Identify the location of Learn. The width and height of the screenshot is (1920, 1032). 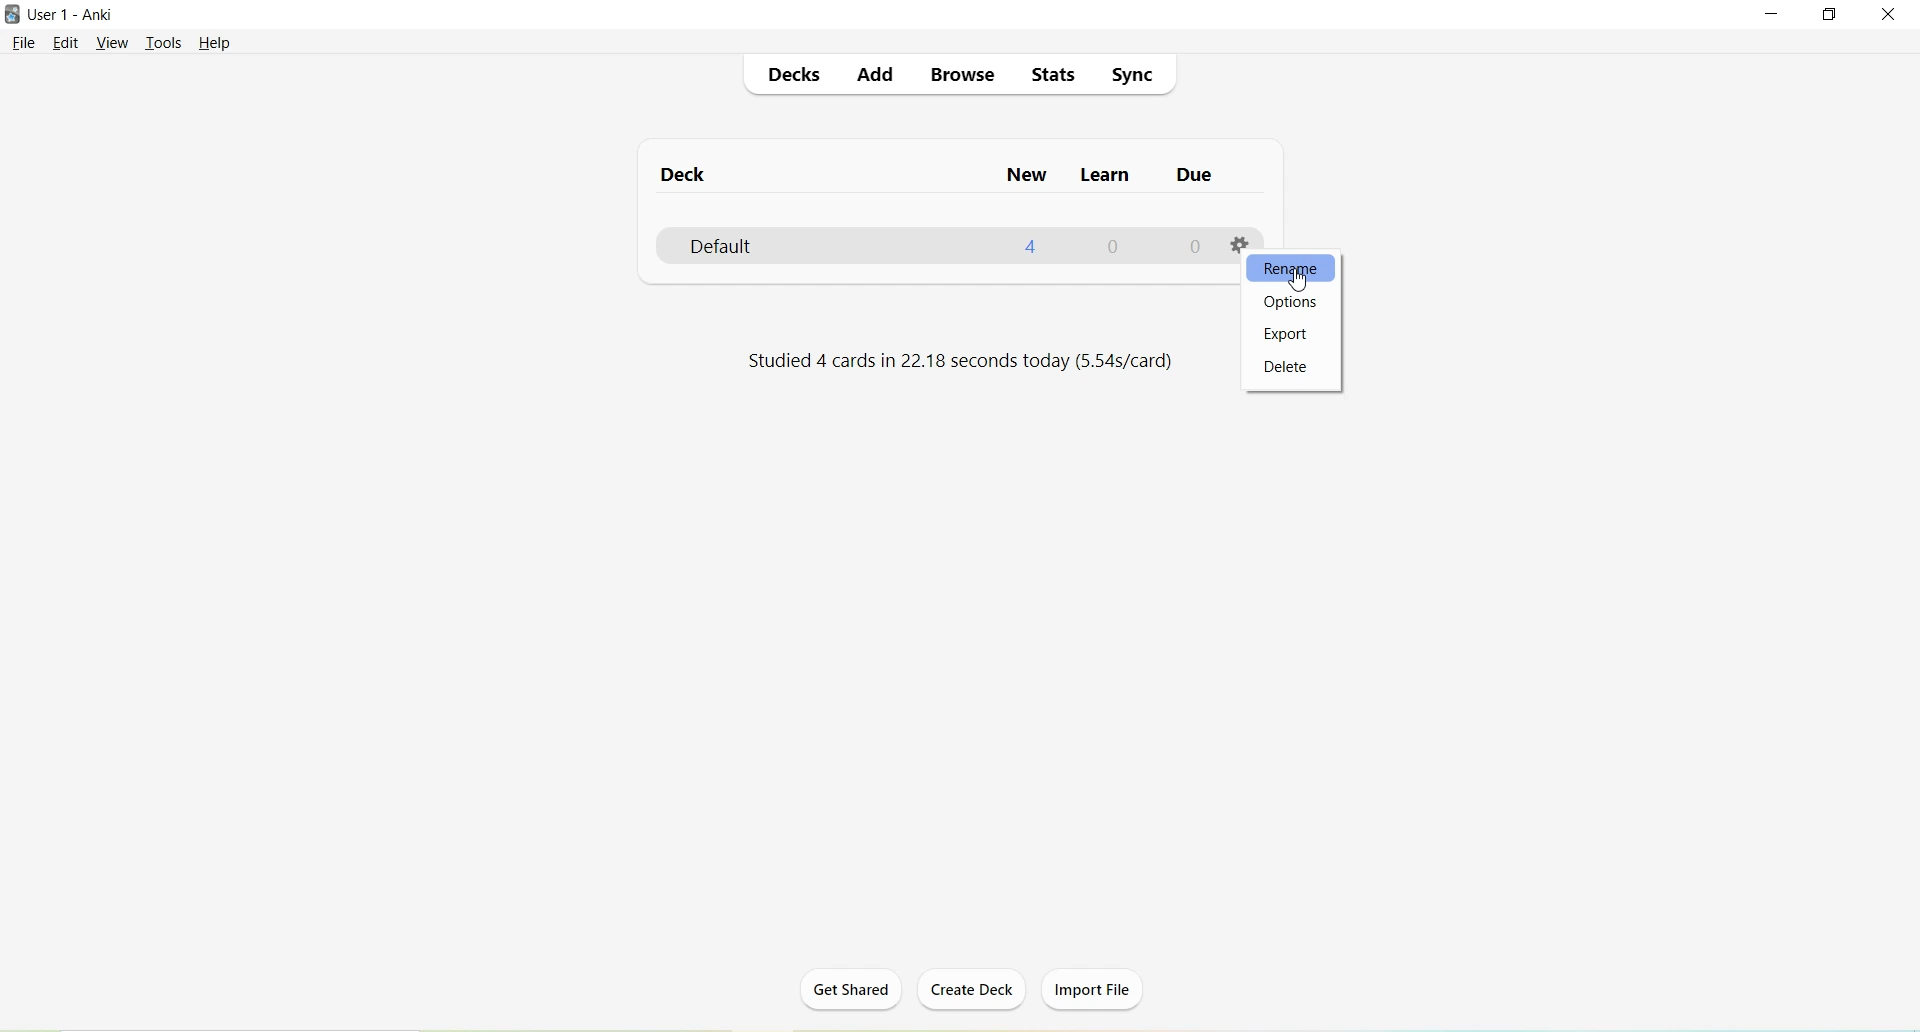
(1101, 177).